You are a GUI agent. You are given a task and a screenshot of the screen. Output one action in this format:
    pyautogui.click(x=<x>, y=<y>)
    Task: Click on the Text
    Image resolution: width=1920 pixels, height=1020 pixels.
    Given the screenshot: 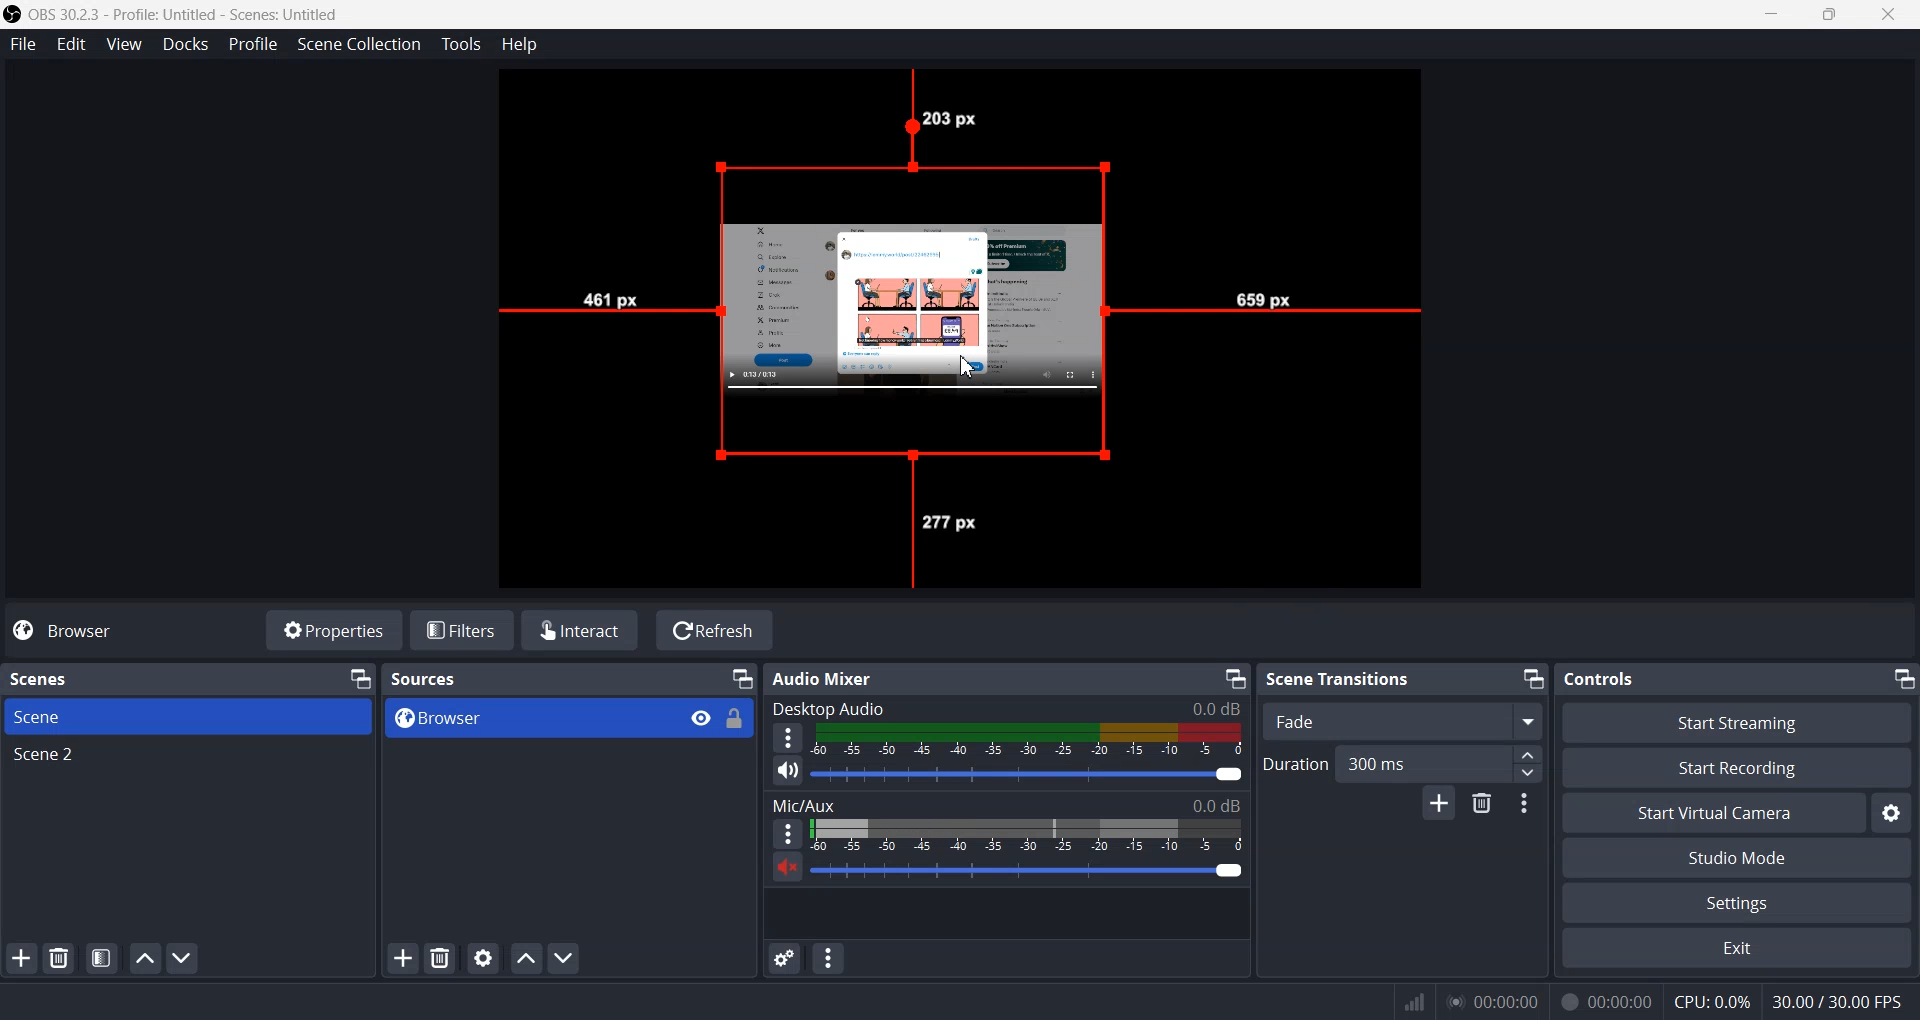 What is the action you would take?
    pyautogui.click(x=446, y=678)
    